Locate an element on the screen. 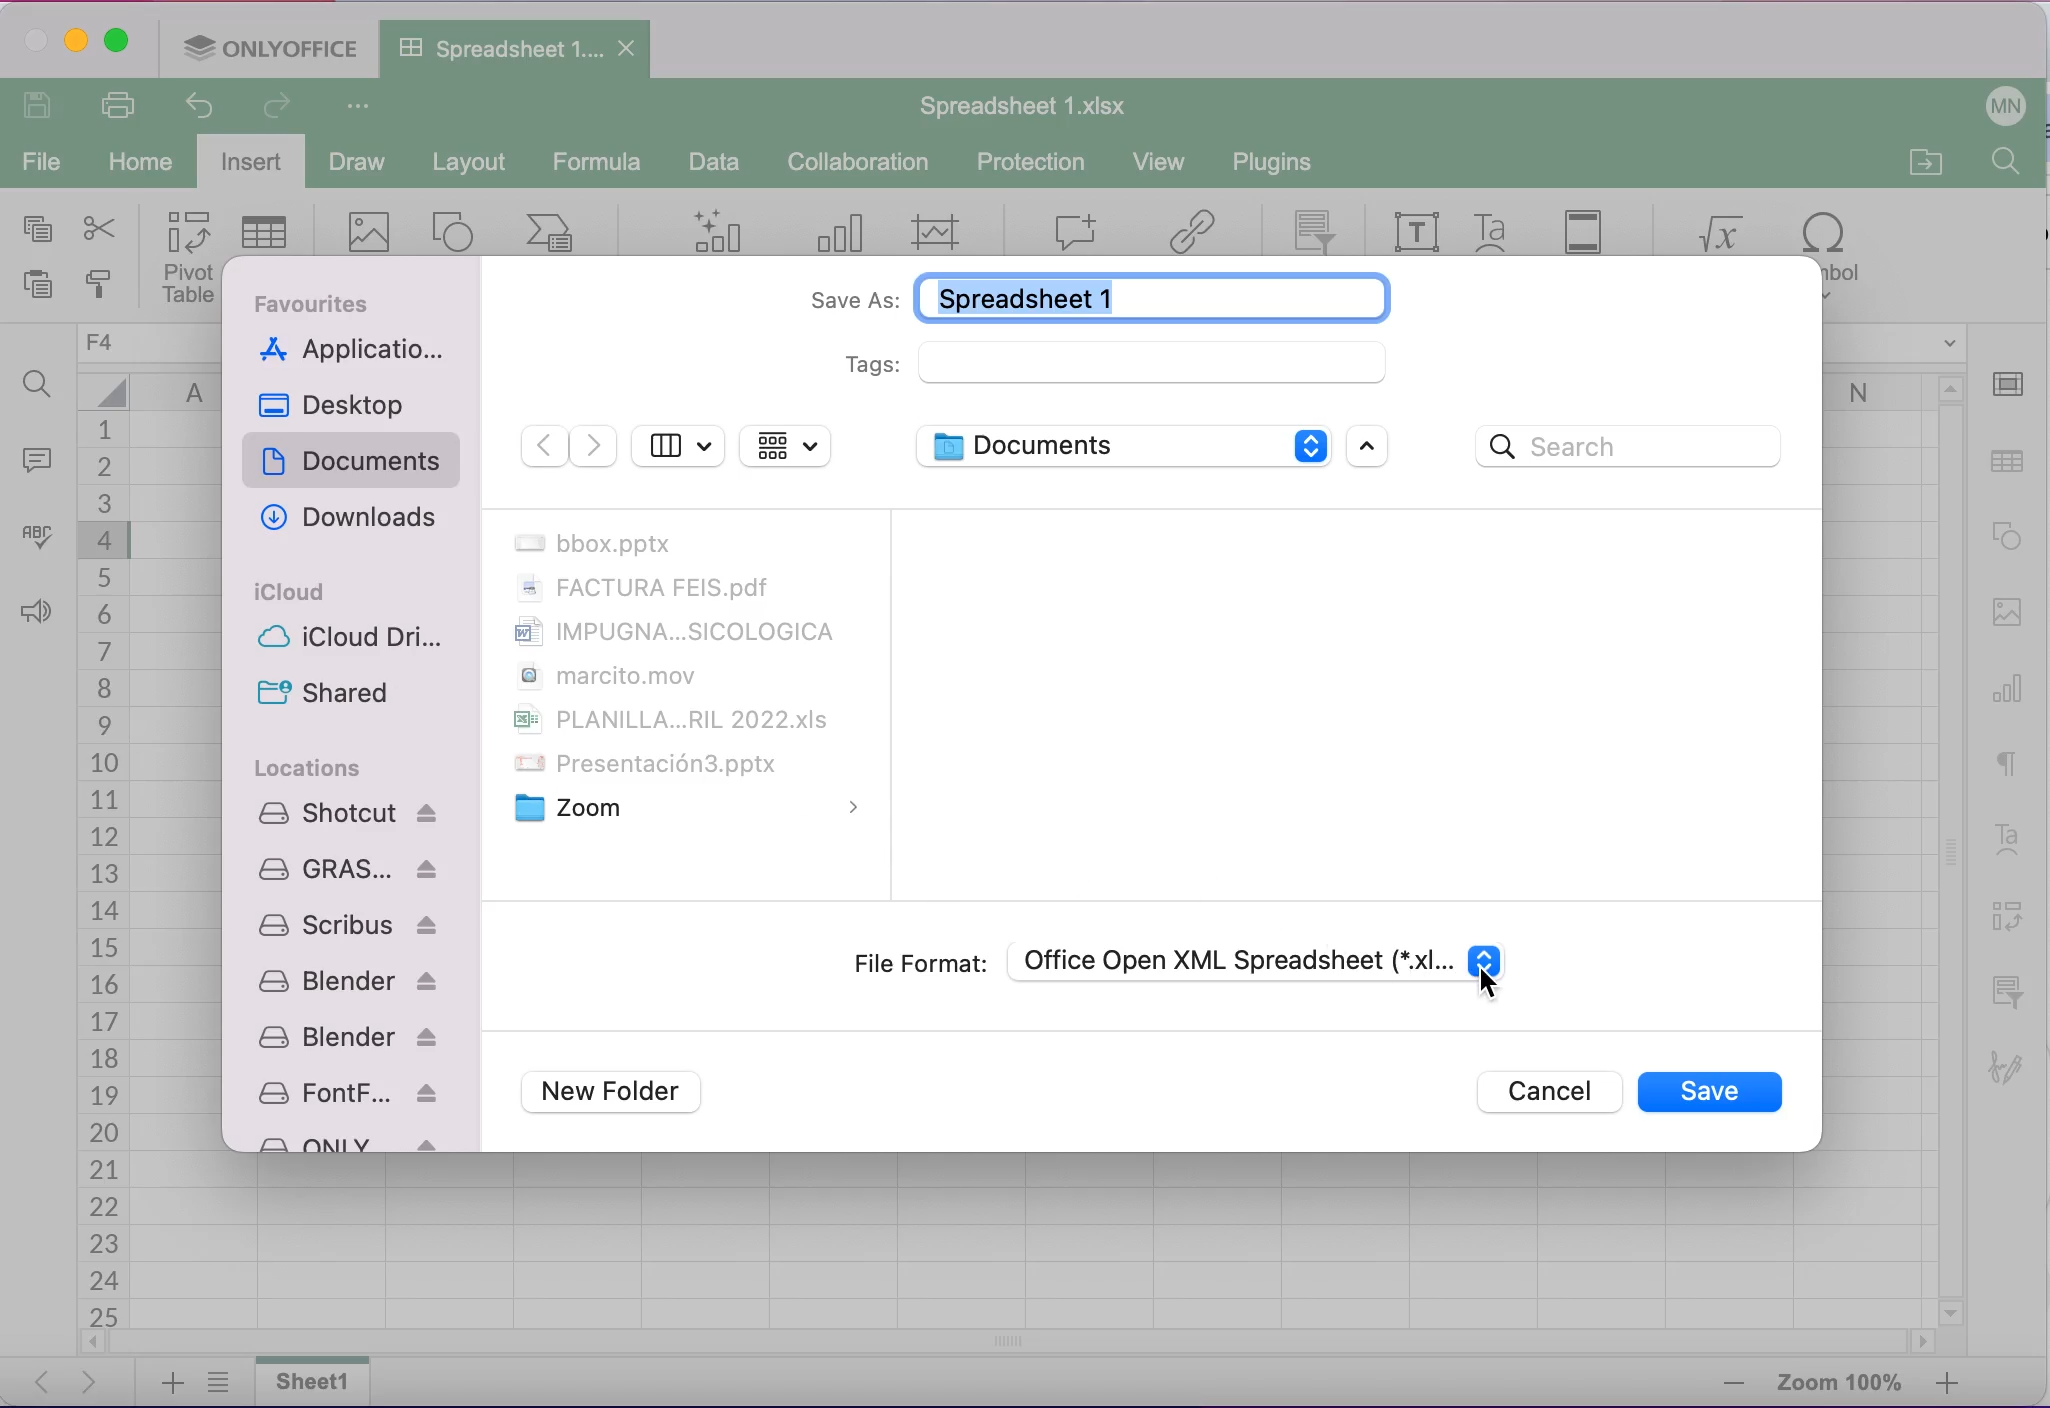 The width and height of the screenshot is (2050, 1408). locations aps is located at coordinates (351, 973).